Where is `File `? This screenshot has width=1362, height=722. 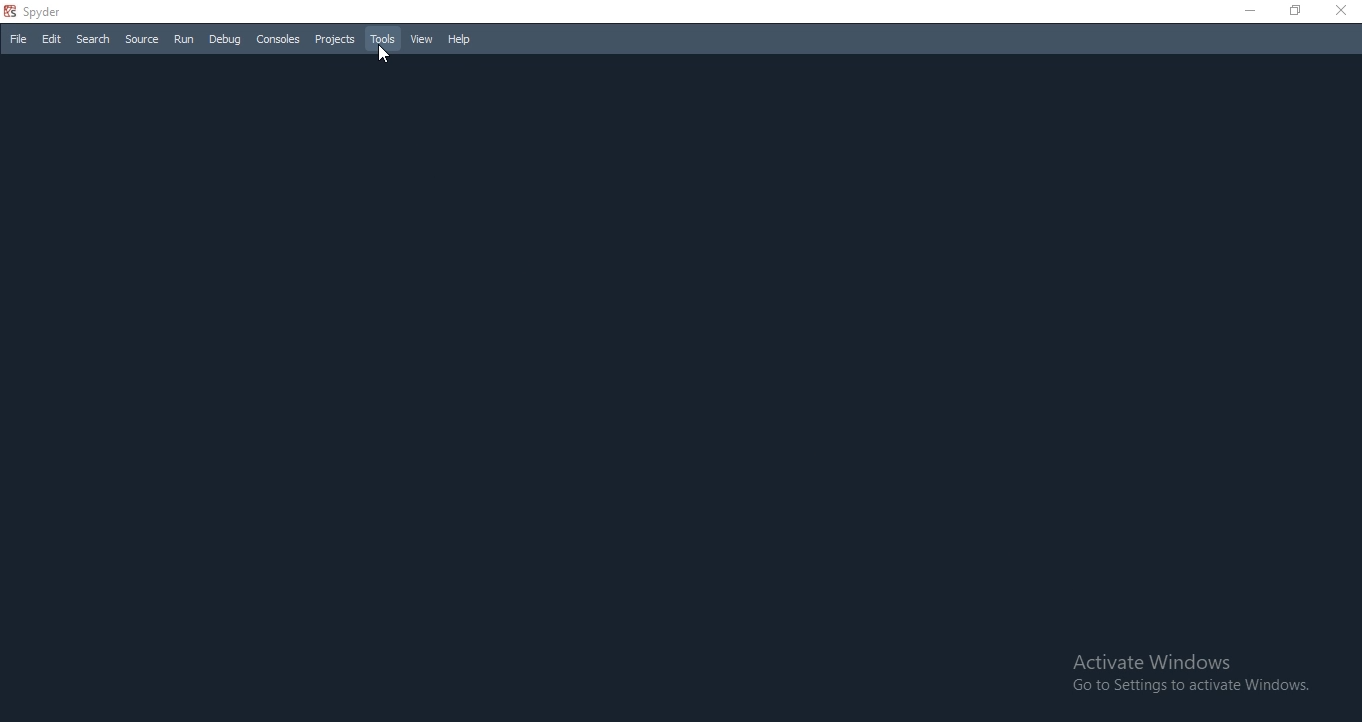 File  is located at coordinates (18, 38).